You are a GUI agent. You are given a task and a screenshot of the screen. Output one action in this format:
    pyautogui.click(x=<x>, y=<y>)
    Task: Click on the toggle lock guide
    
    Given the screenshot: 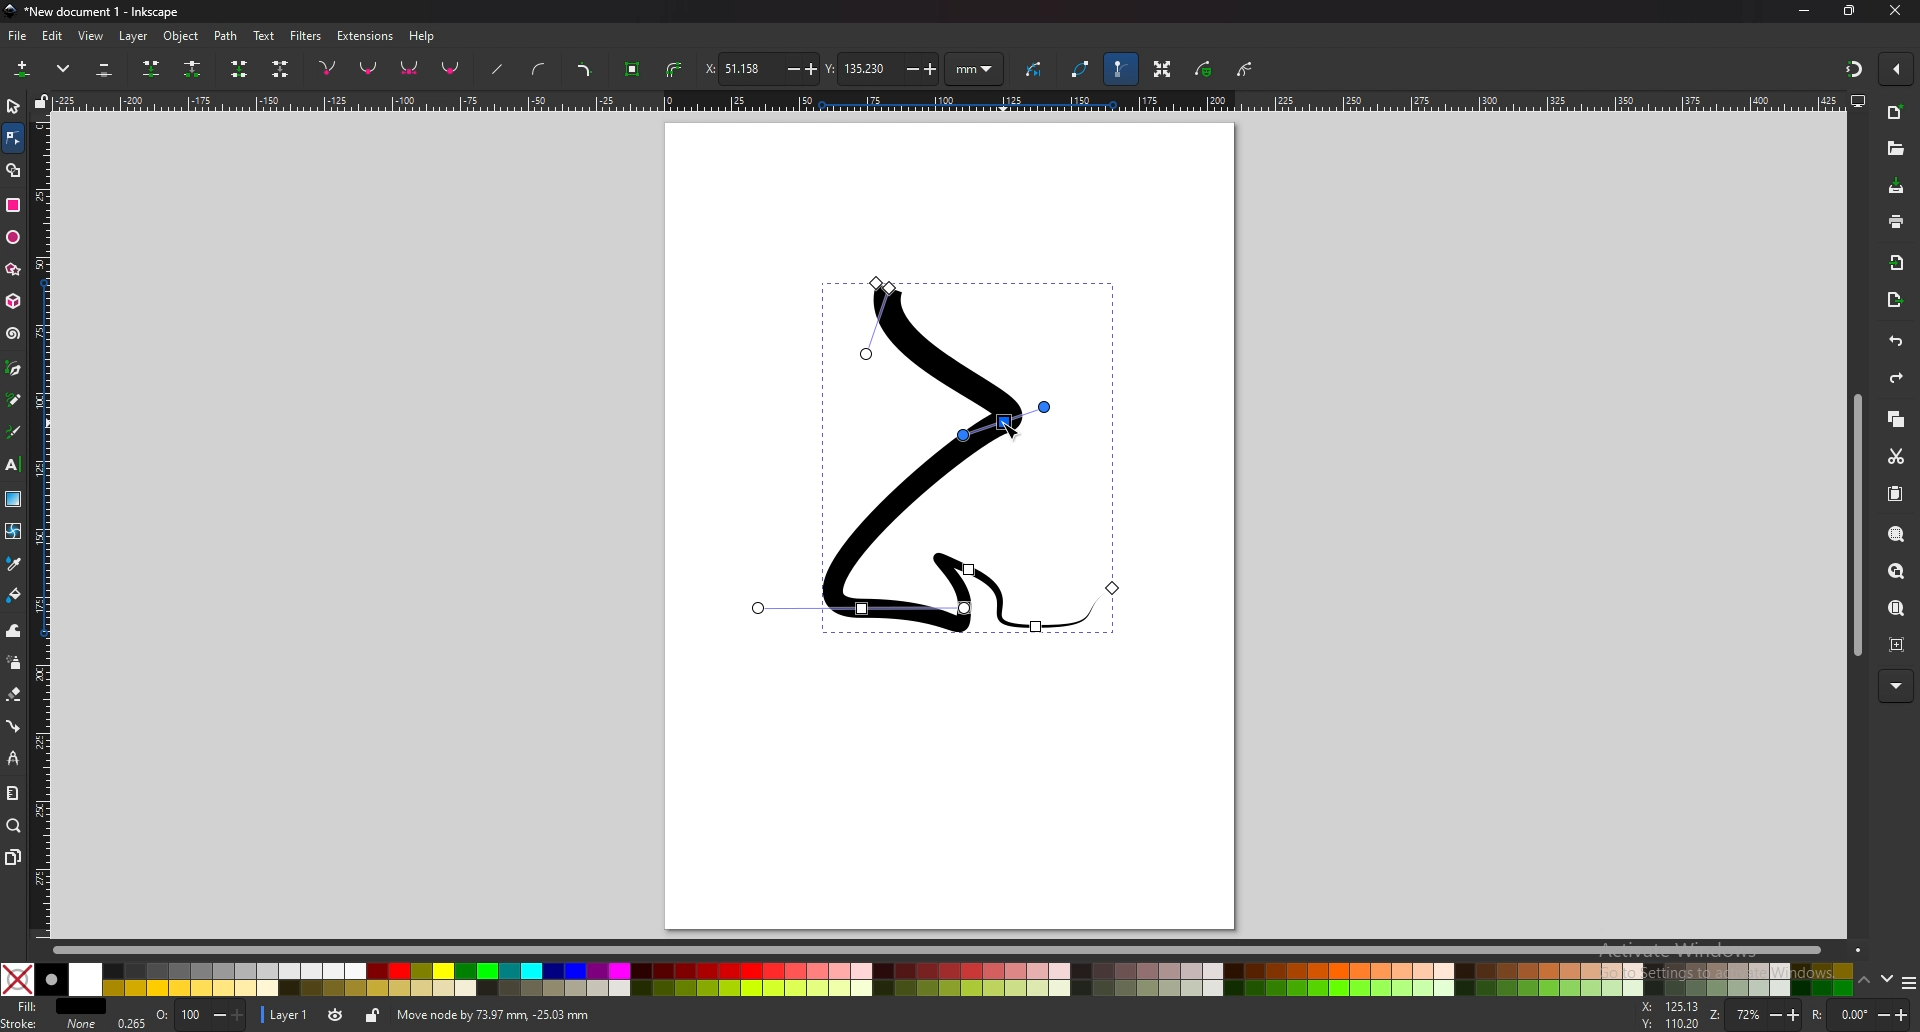 What is the action you would take?
    pyautogui.click(x=42, y=101)
    